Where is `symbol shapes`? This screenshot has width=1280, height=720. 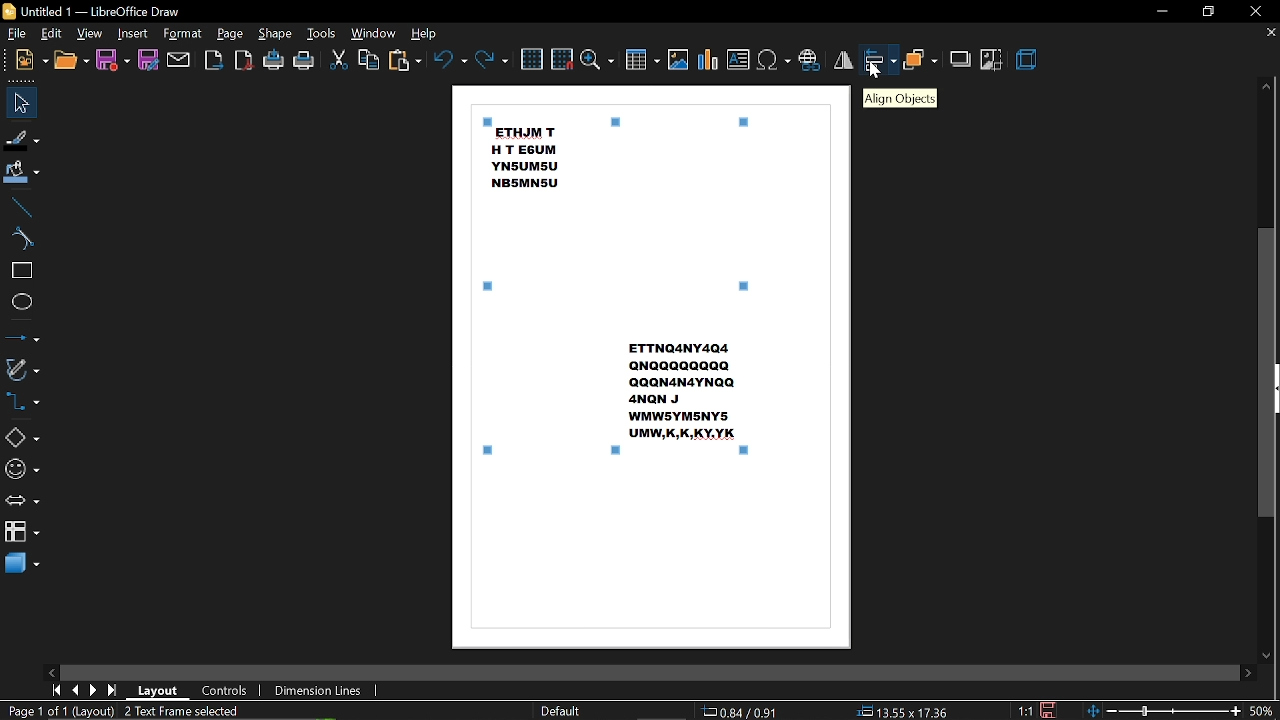 symbol shapes is located at coordinates (22, 469).